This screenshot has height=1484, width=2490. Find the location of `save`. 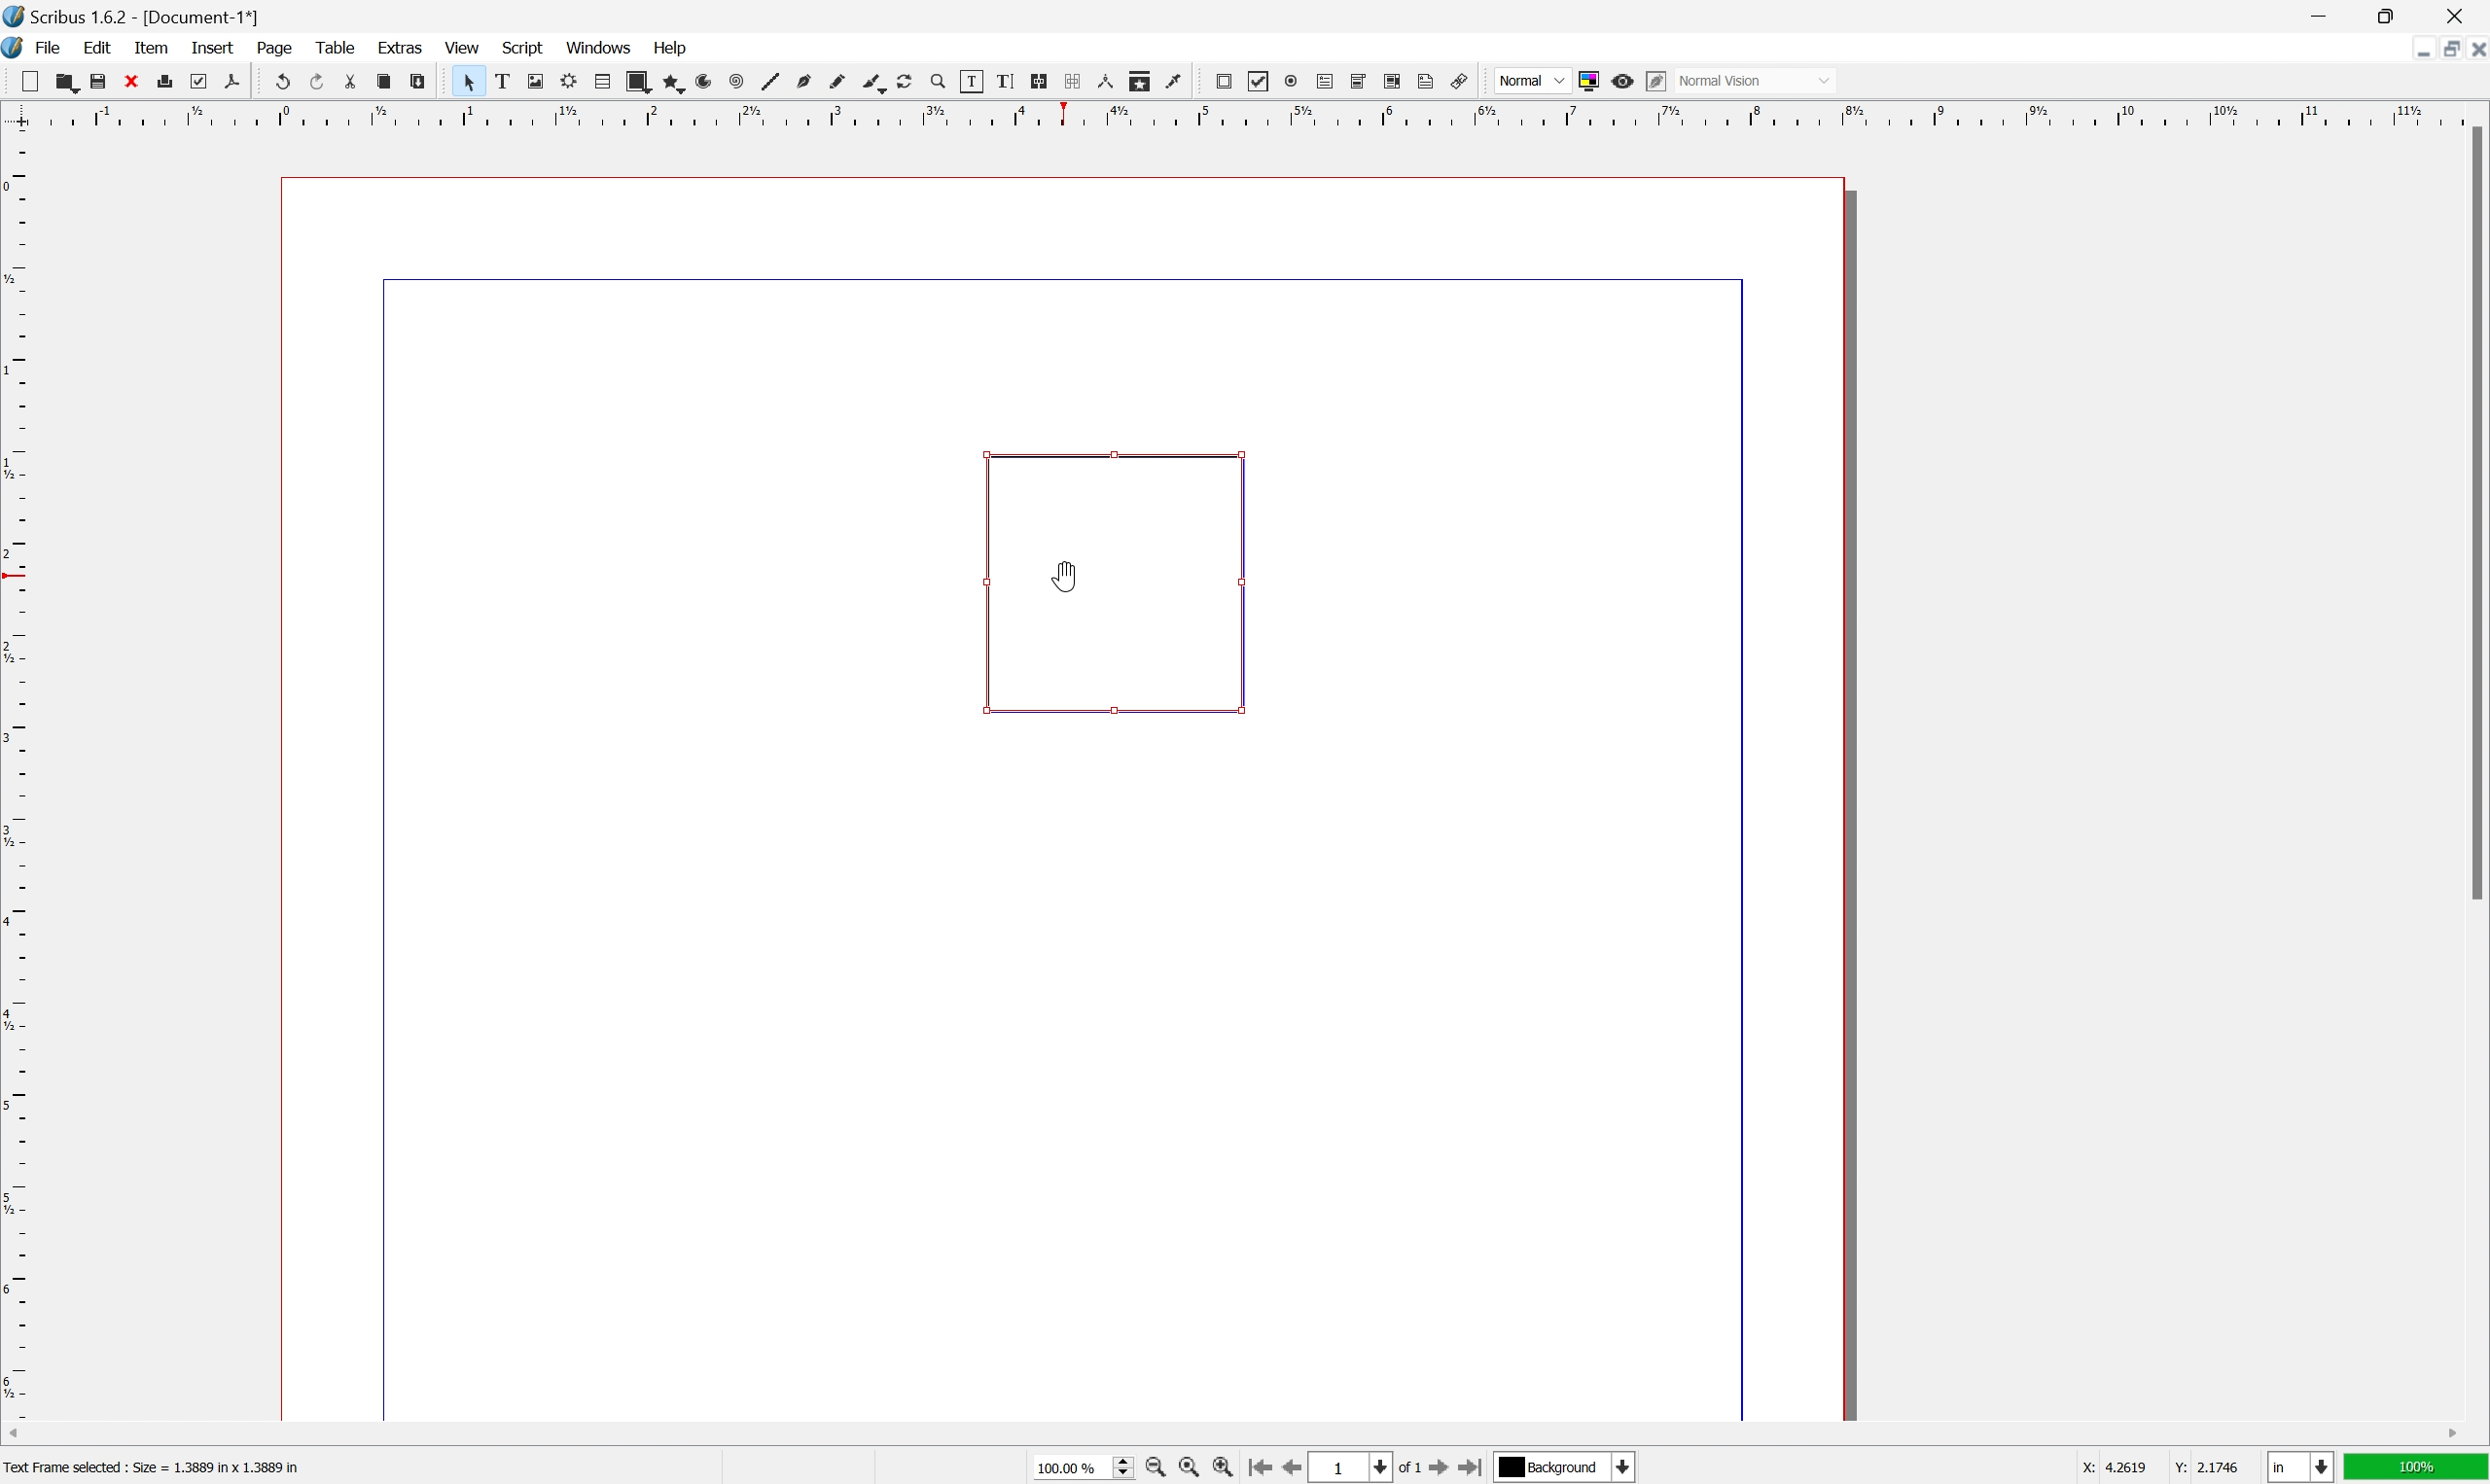

save is located at coordinates (99, 81).